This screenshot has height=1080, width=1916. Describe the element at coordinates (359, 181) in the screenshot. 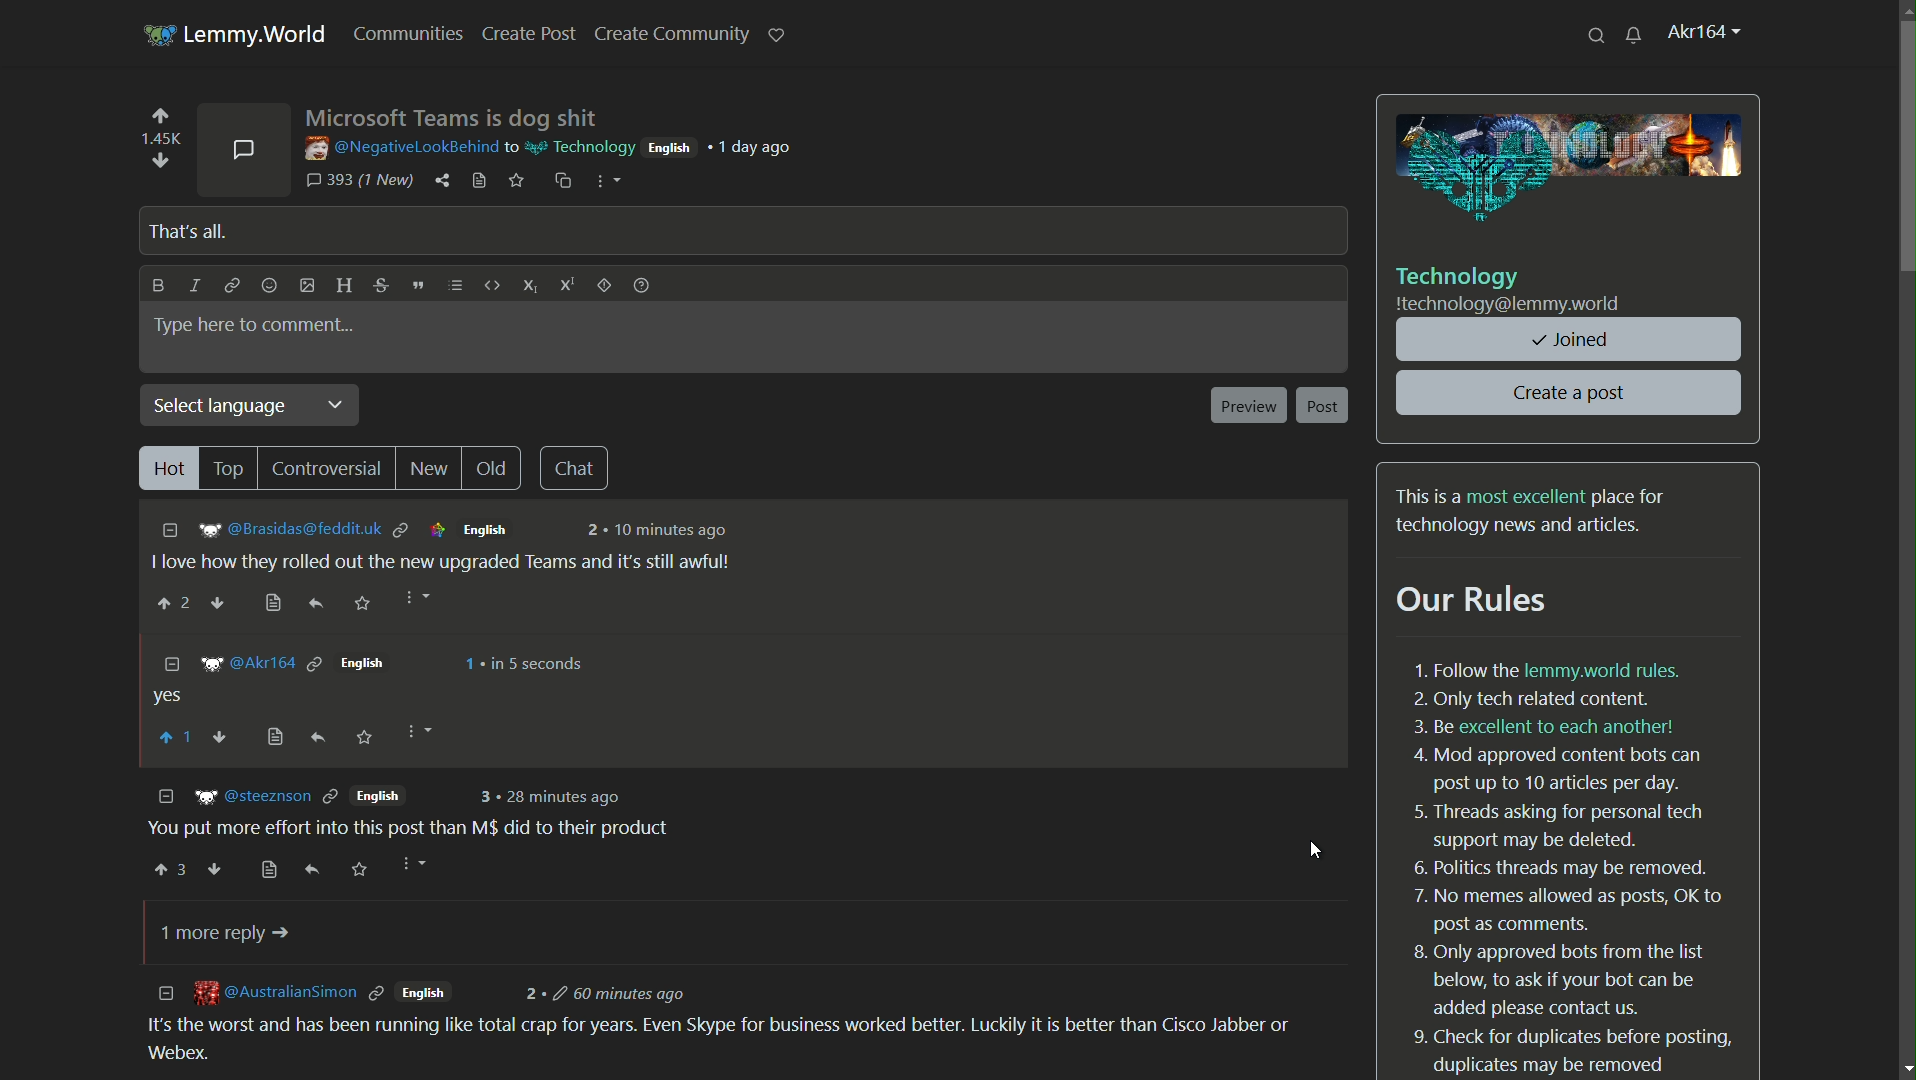

I see `393 comments` at that location.